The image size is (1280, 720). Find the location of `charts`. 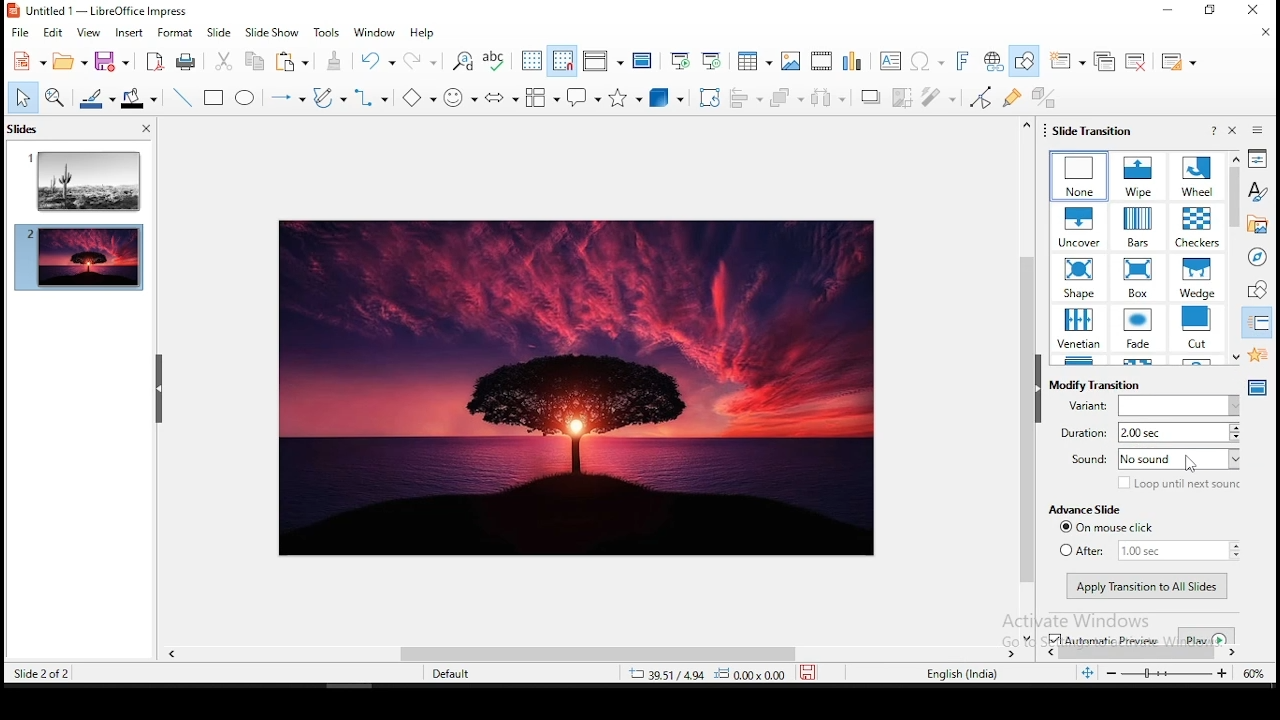

charts is located at coordinates (852, 62).